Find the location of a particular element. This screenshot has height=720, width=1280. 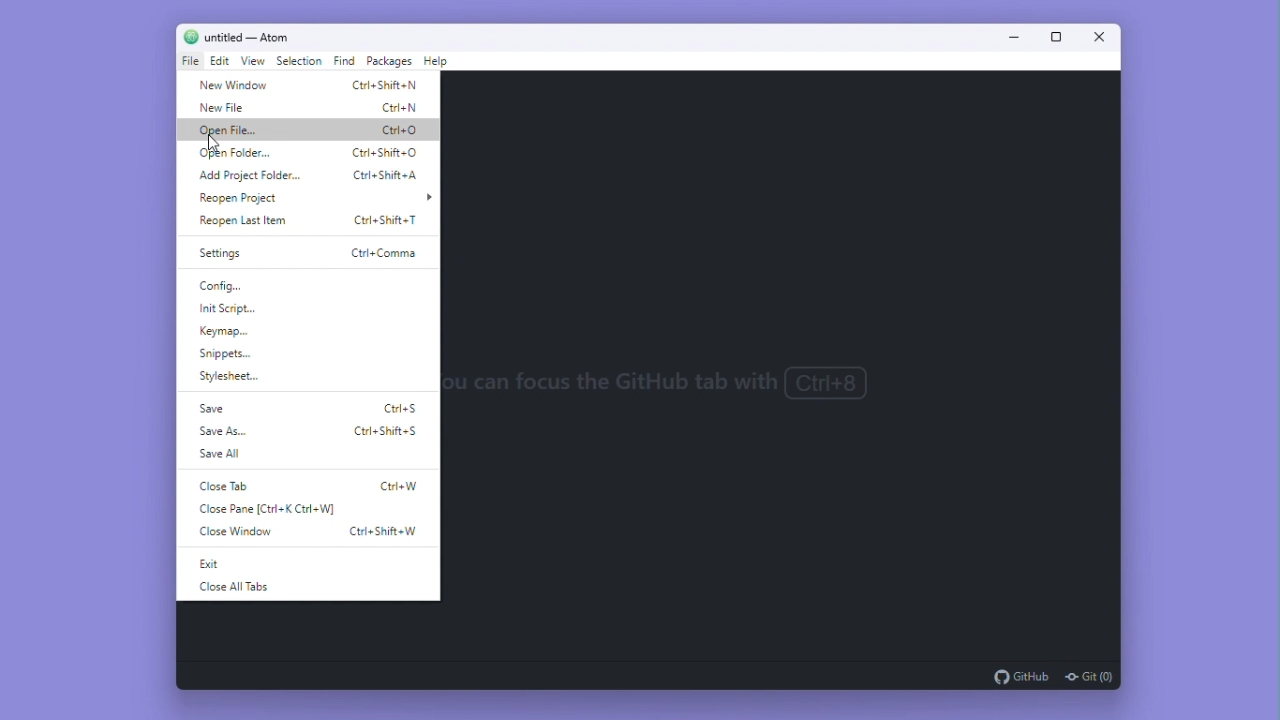

Reopen last item ctrl+shift+t is located at coordinates (313, 222).